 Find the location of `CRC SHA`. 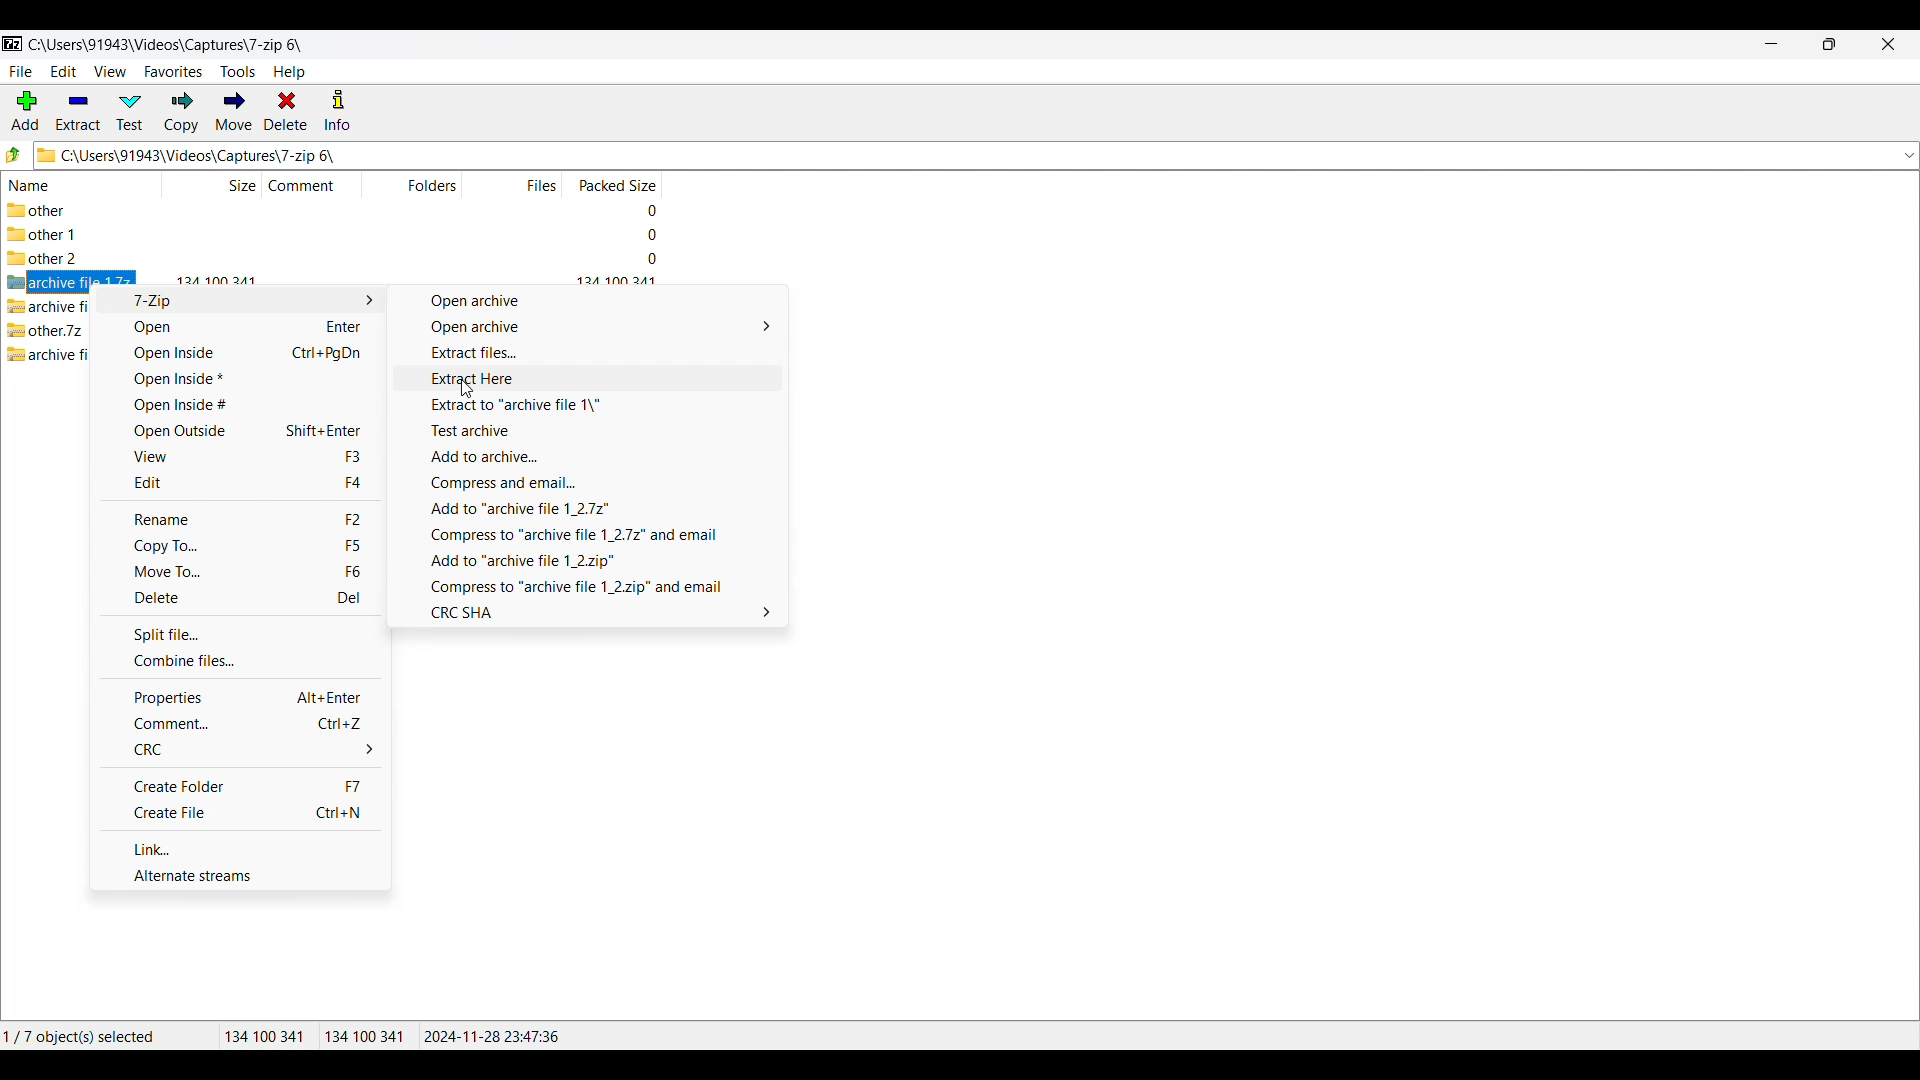

CRC SHA is located at coordinates (593, 612).